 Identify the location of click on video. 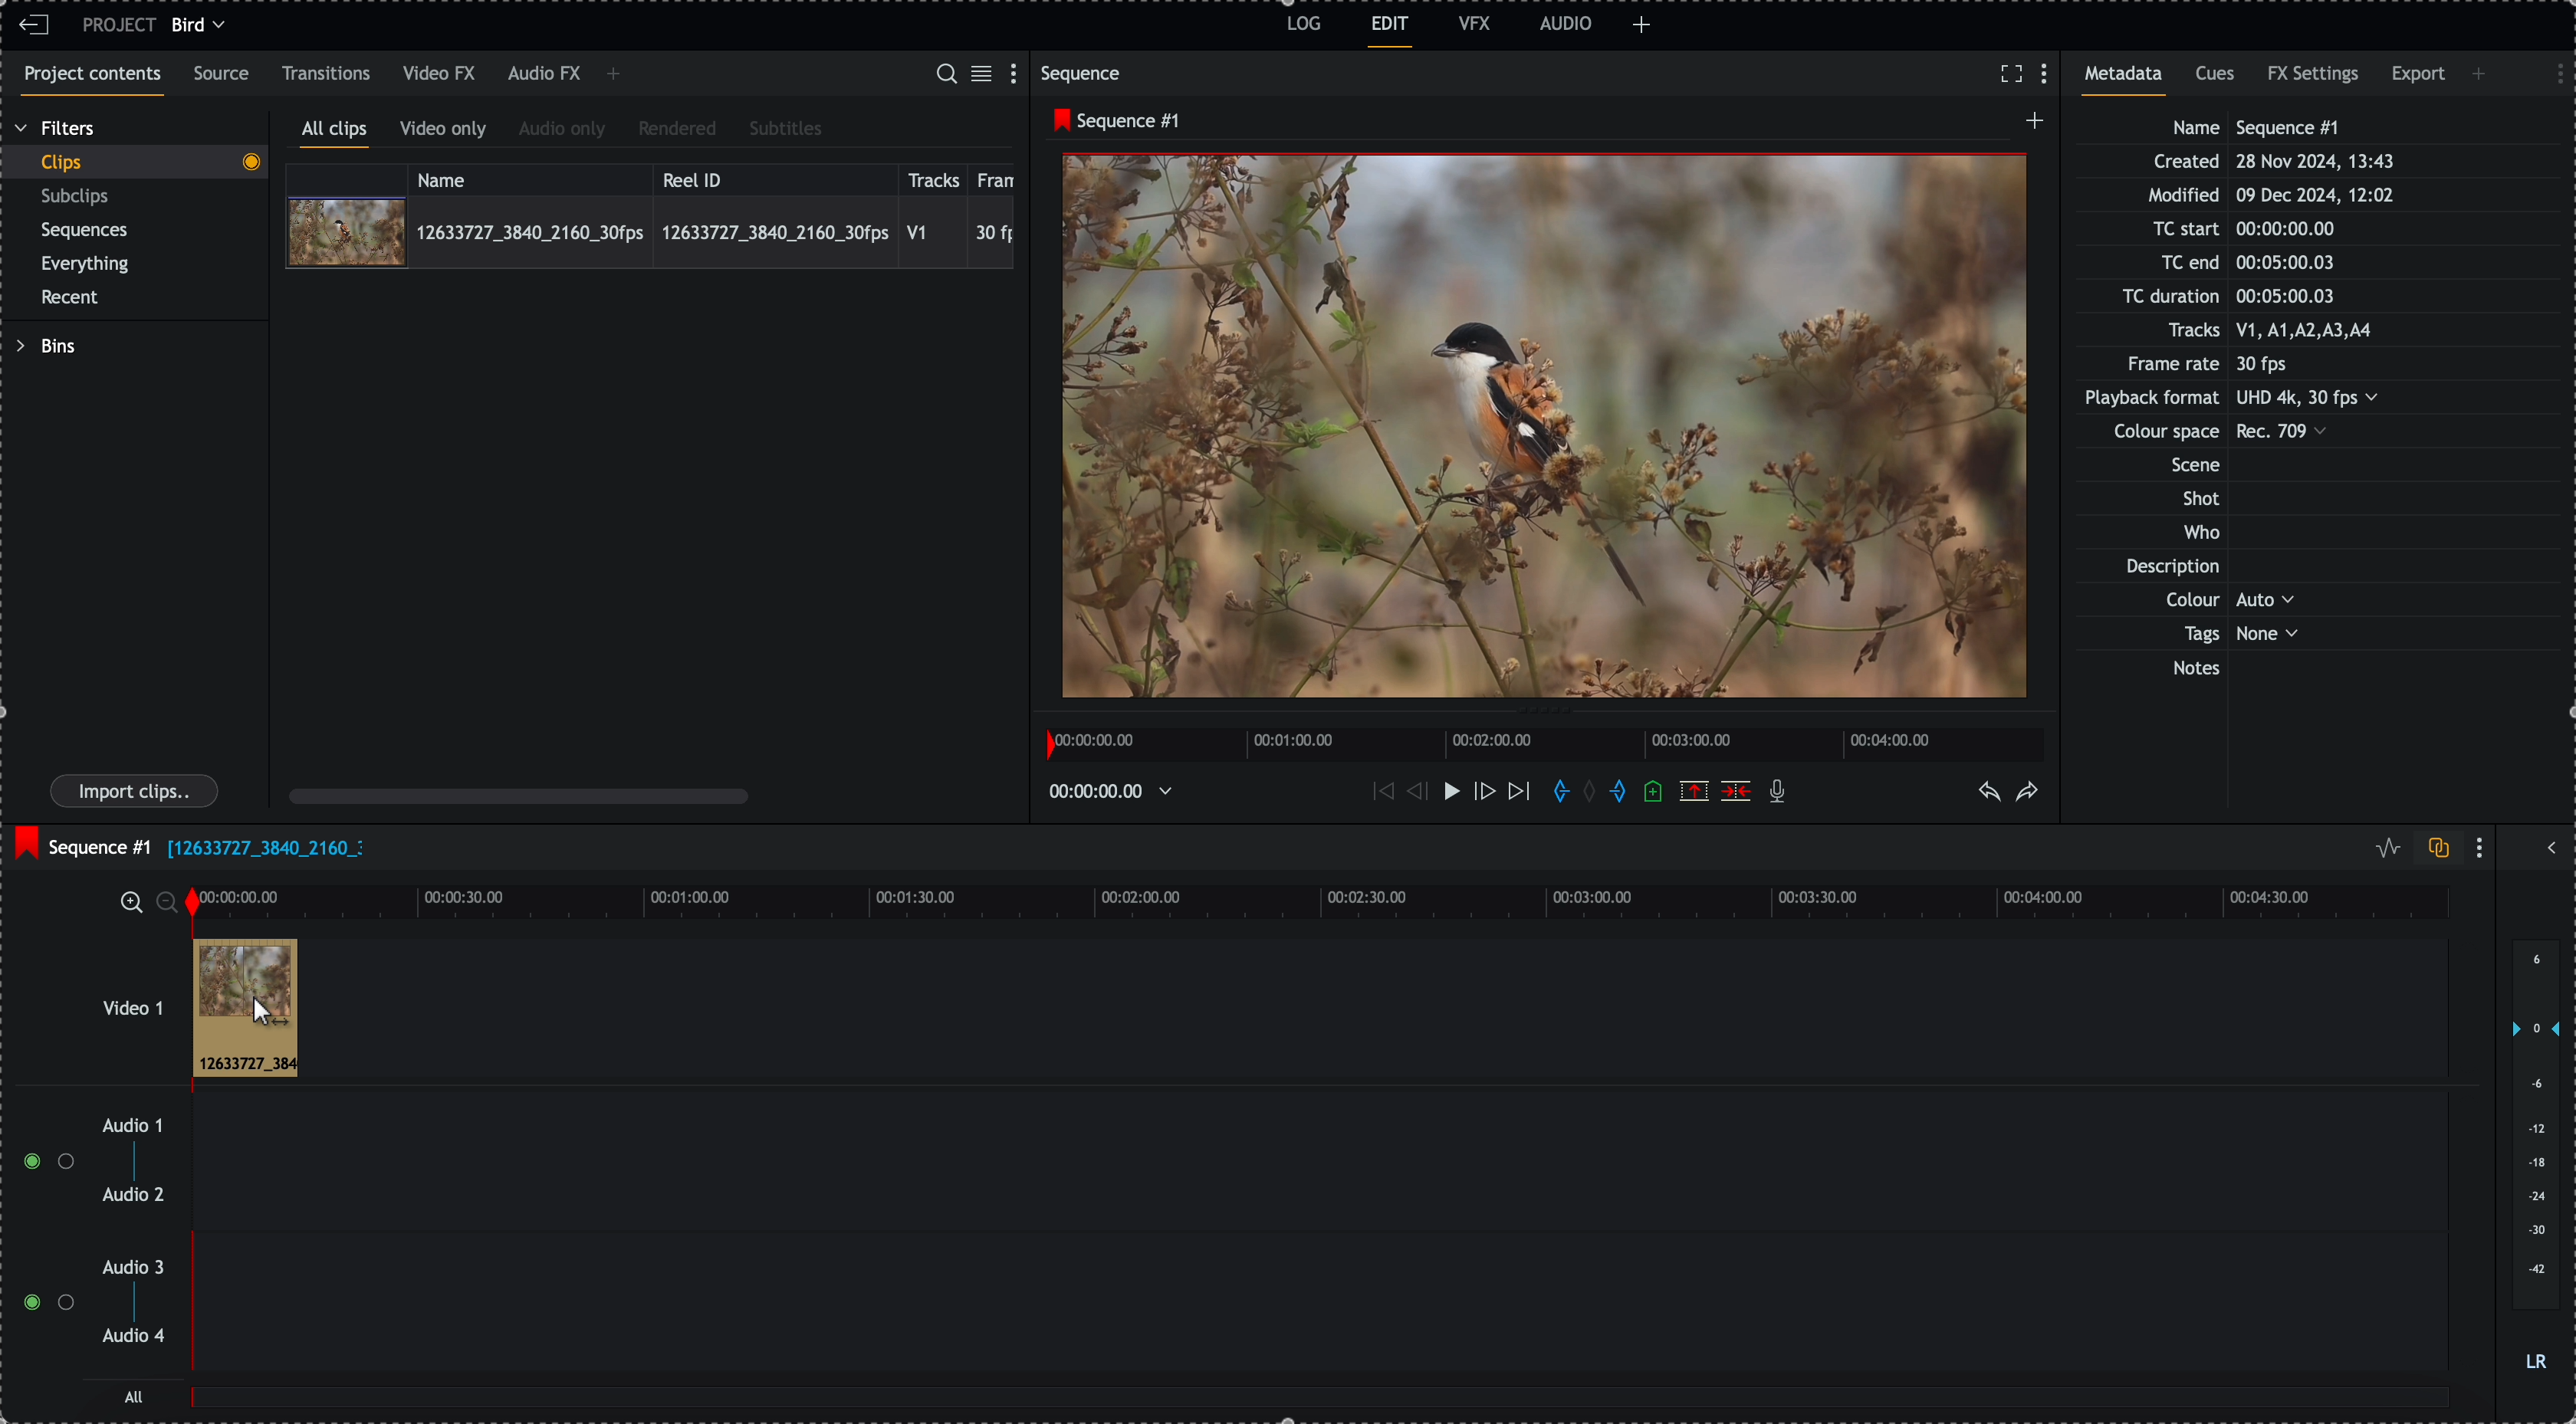
(650, 231).